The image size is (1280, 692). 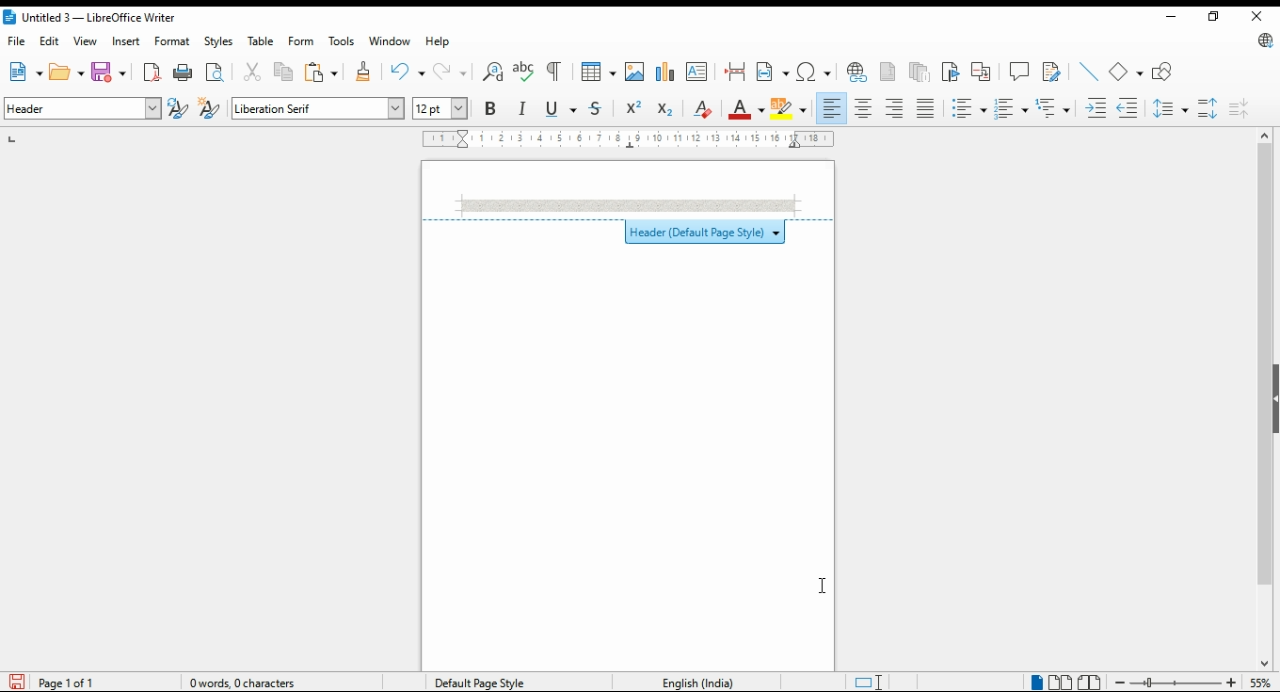 What do you see at coordinates (390, 41) in the screenshot?
I see `window` at bounding box center [390, 41].